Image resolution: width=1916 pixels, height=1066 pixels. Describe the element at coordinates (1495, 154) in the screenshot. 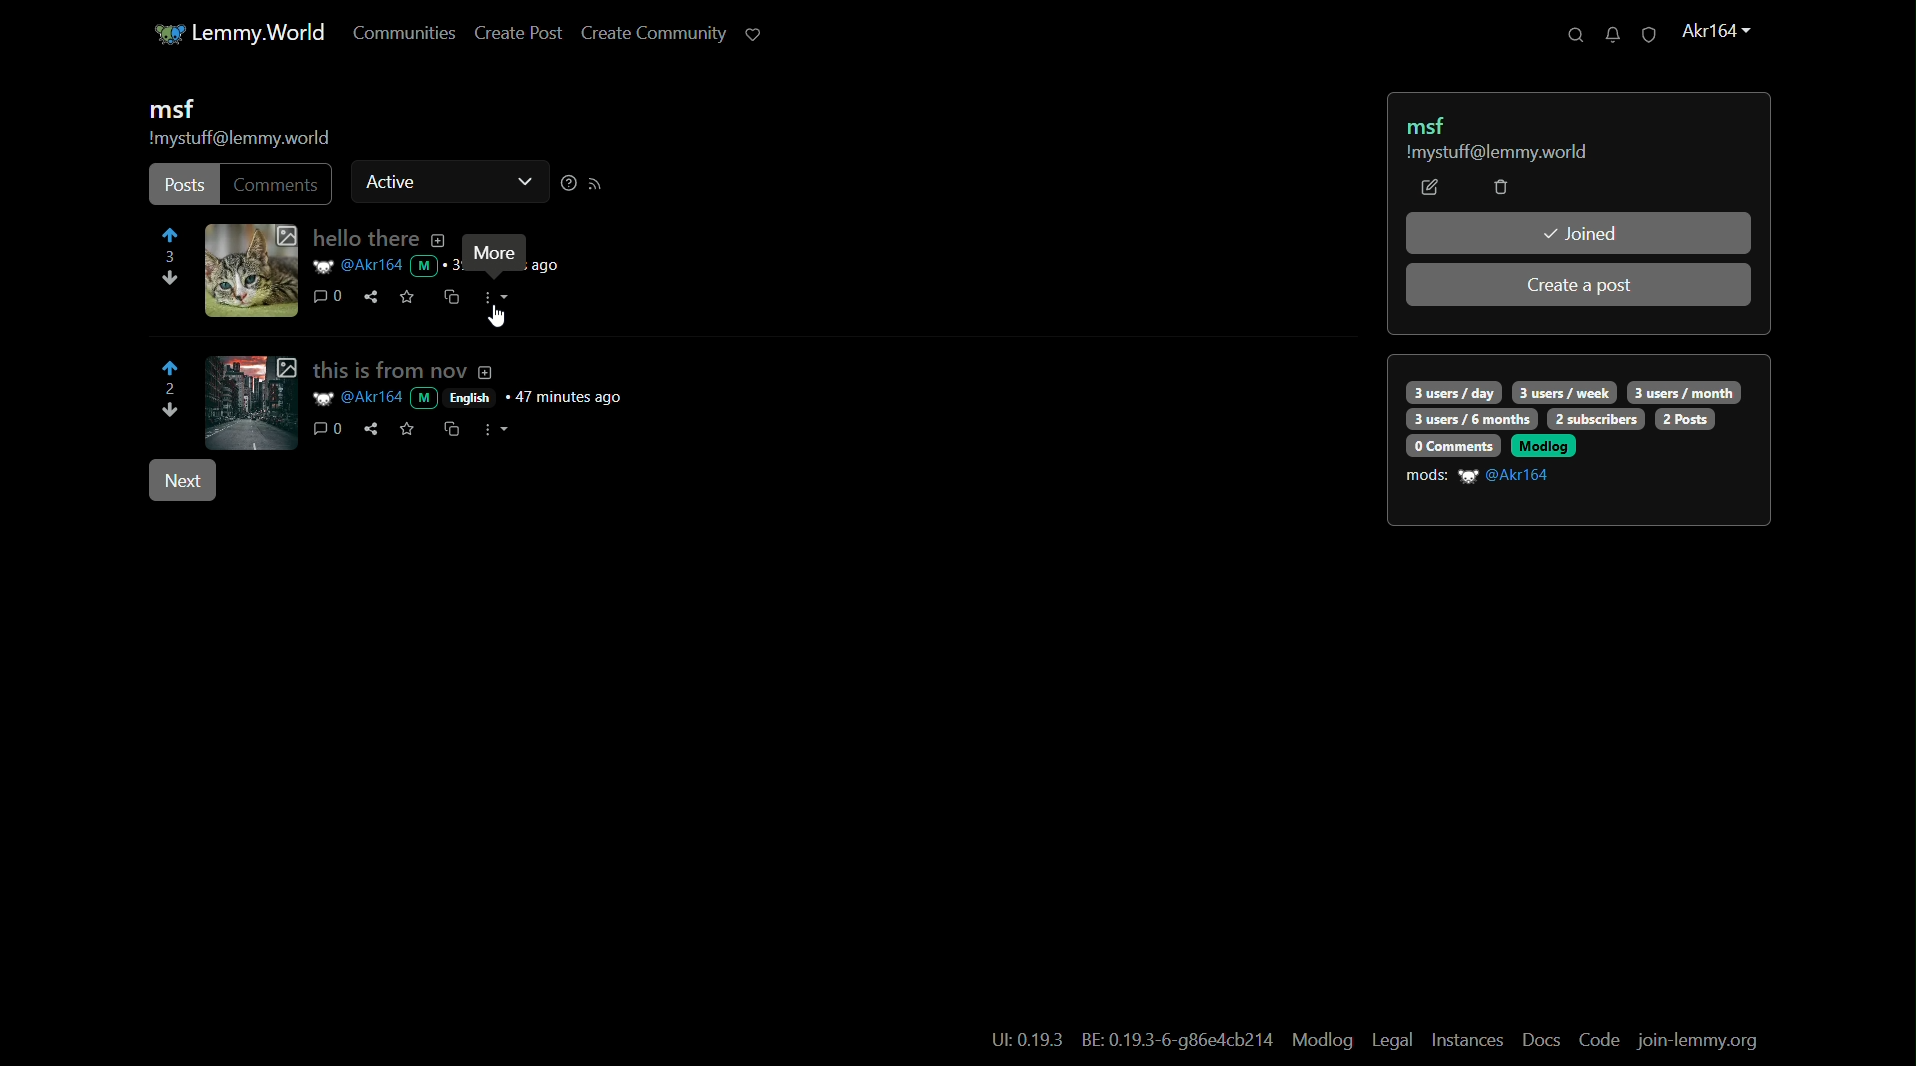

I see `server name` at that location.